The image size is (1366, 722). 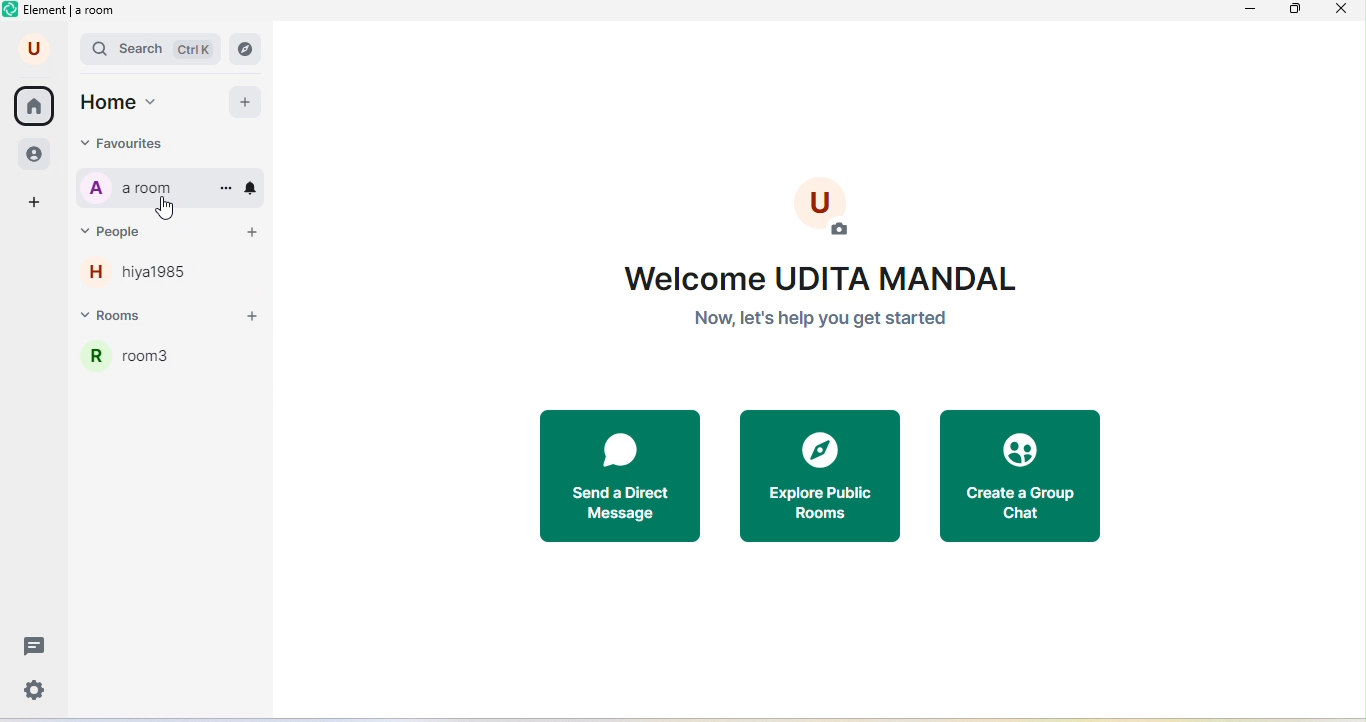 I want to click on welcome text, so click(x=817, y=293).